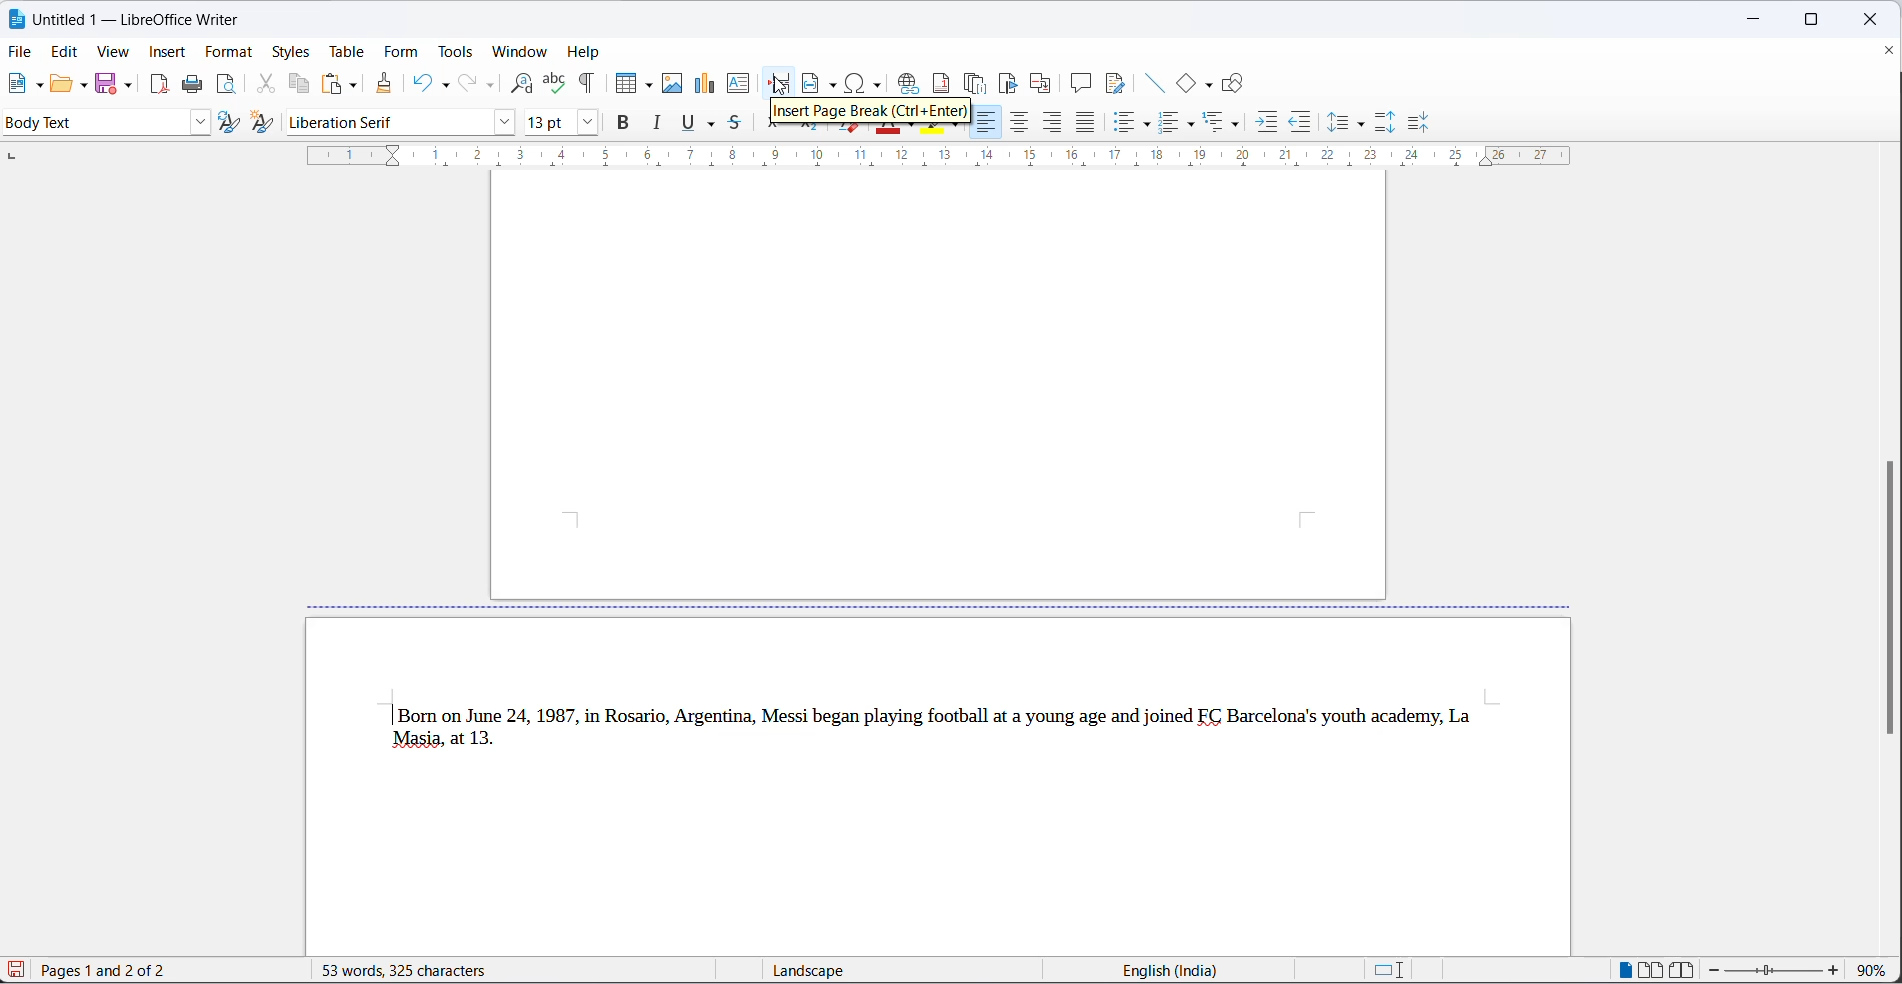  Describe the element at coordinates (927, 723) in the screenshot. I see `| Born on June 24, 1987, in Rosario, Argentina, Messi began playing football at a young age and joined EC Barcelona's youth academy, La
Masia, at 13.` at that location.